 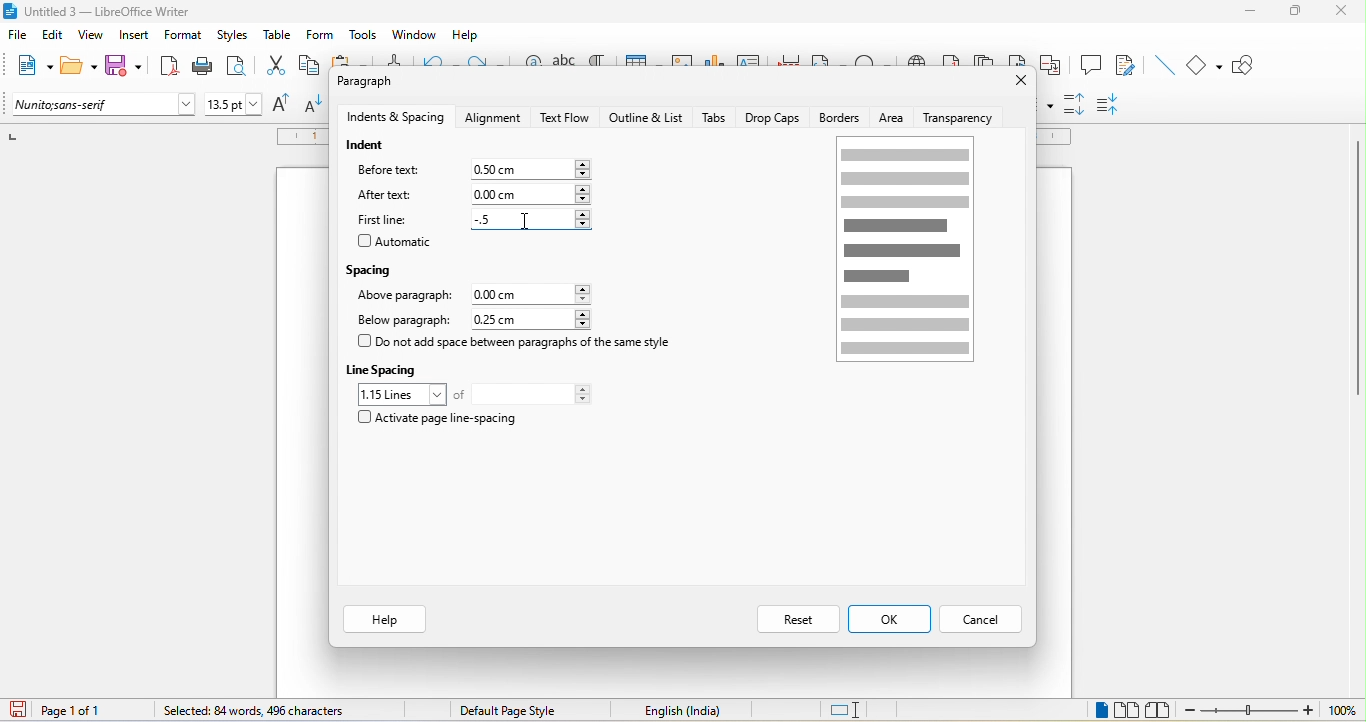 I want to click on cross reference, so click(x=1055, y=65).